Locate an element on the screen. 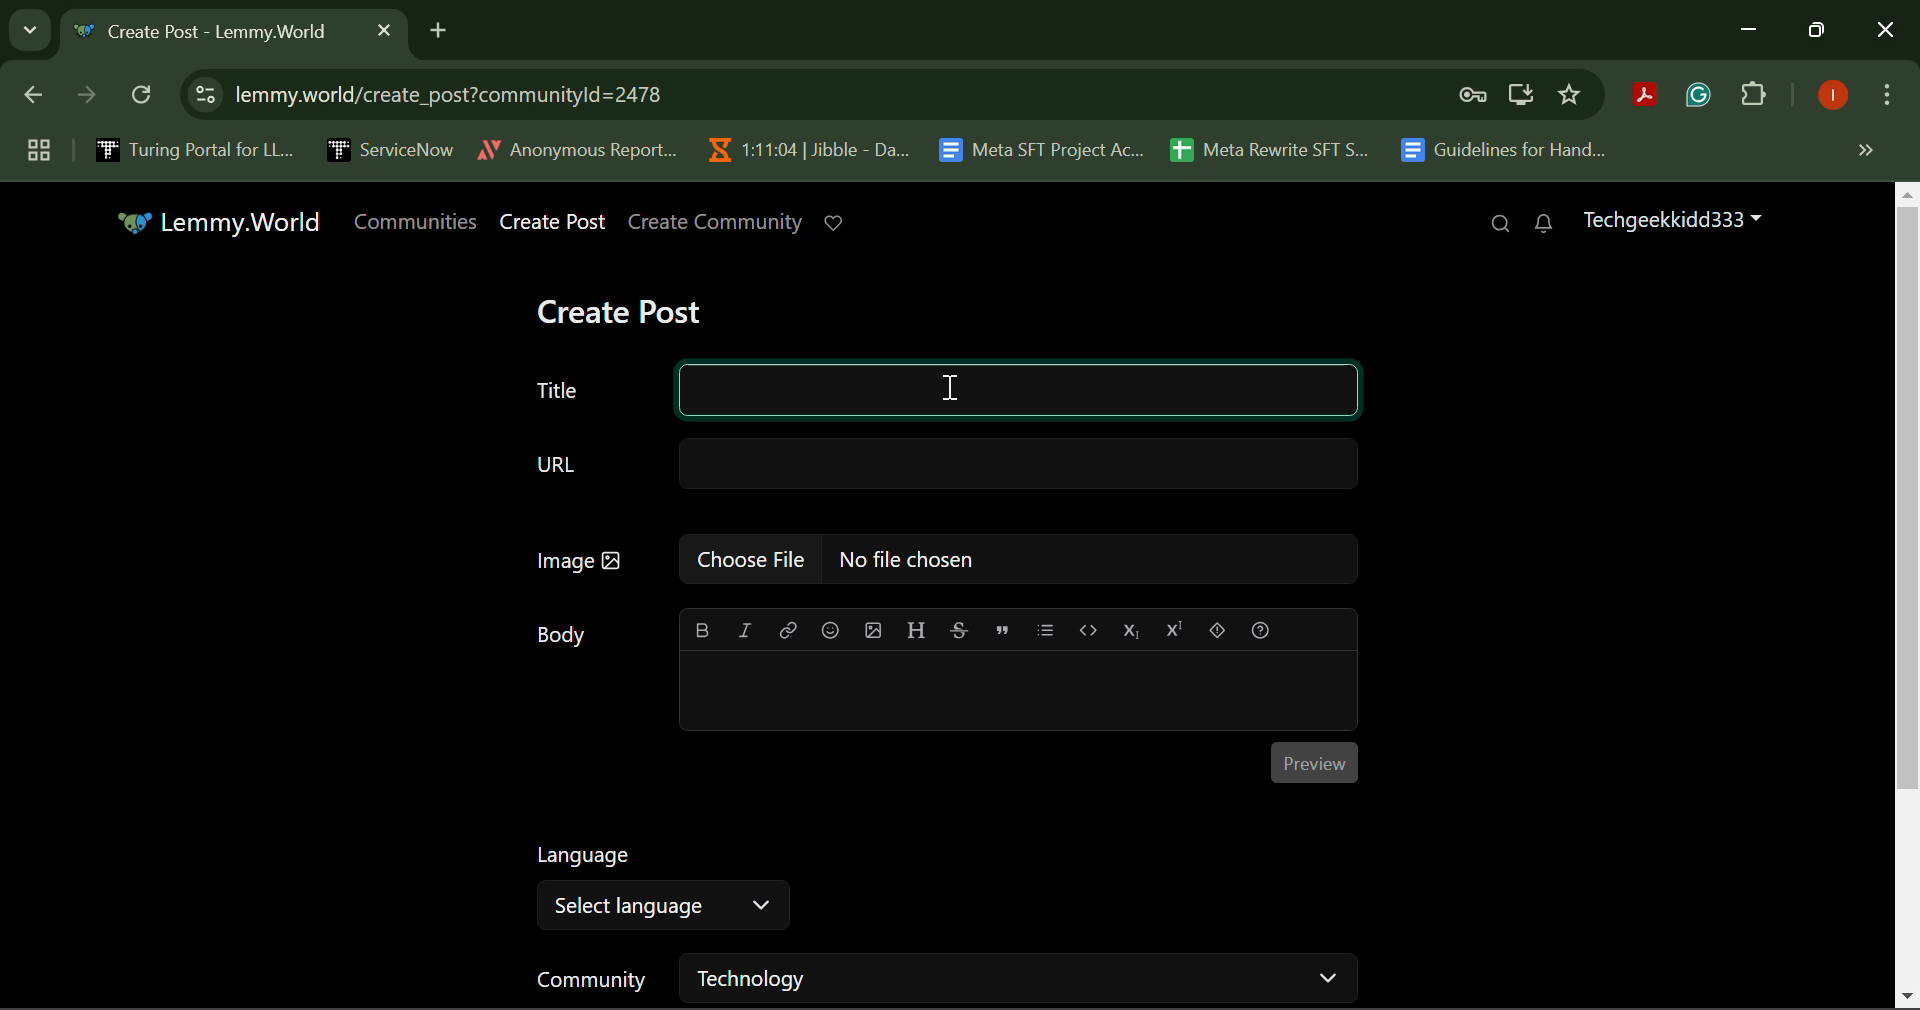  Title Text Box Selected is located at coordinates (935, 386).